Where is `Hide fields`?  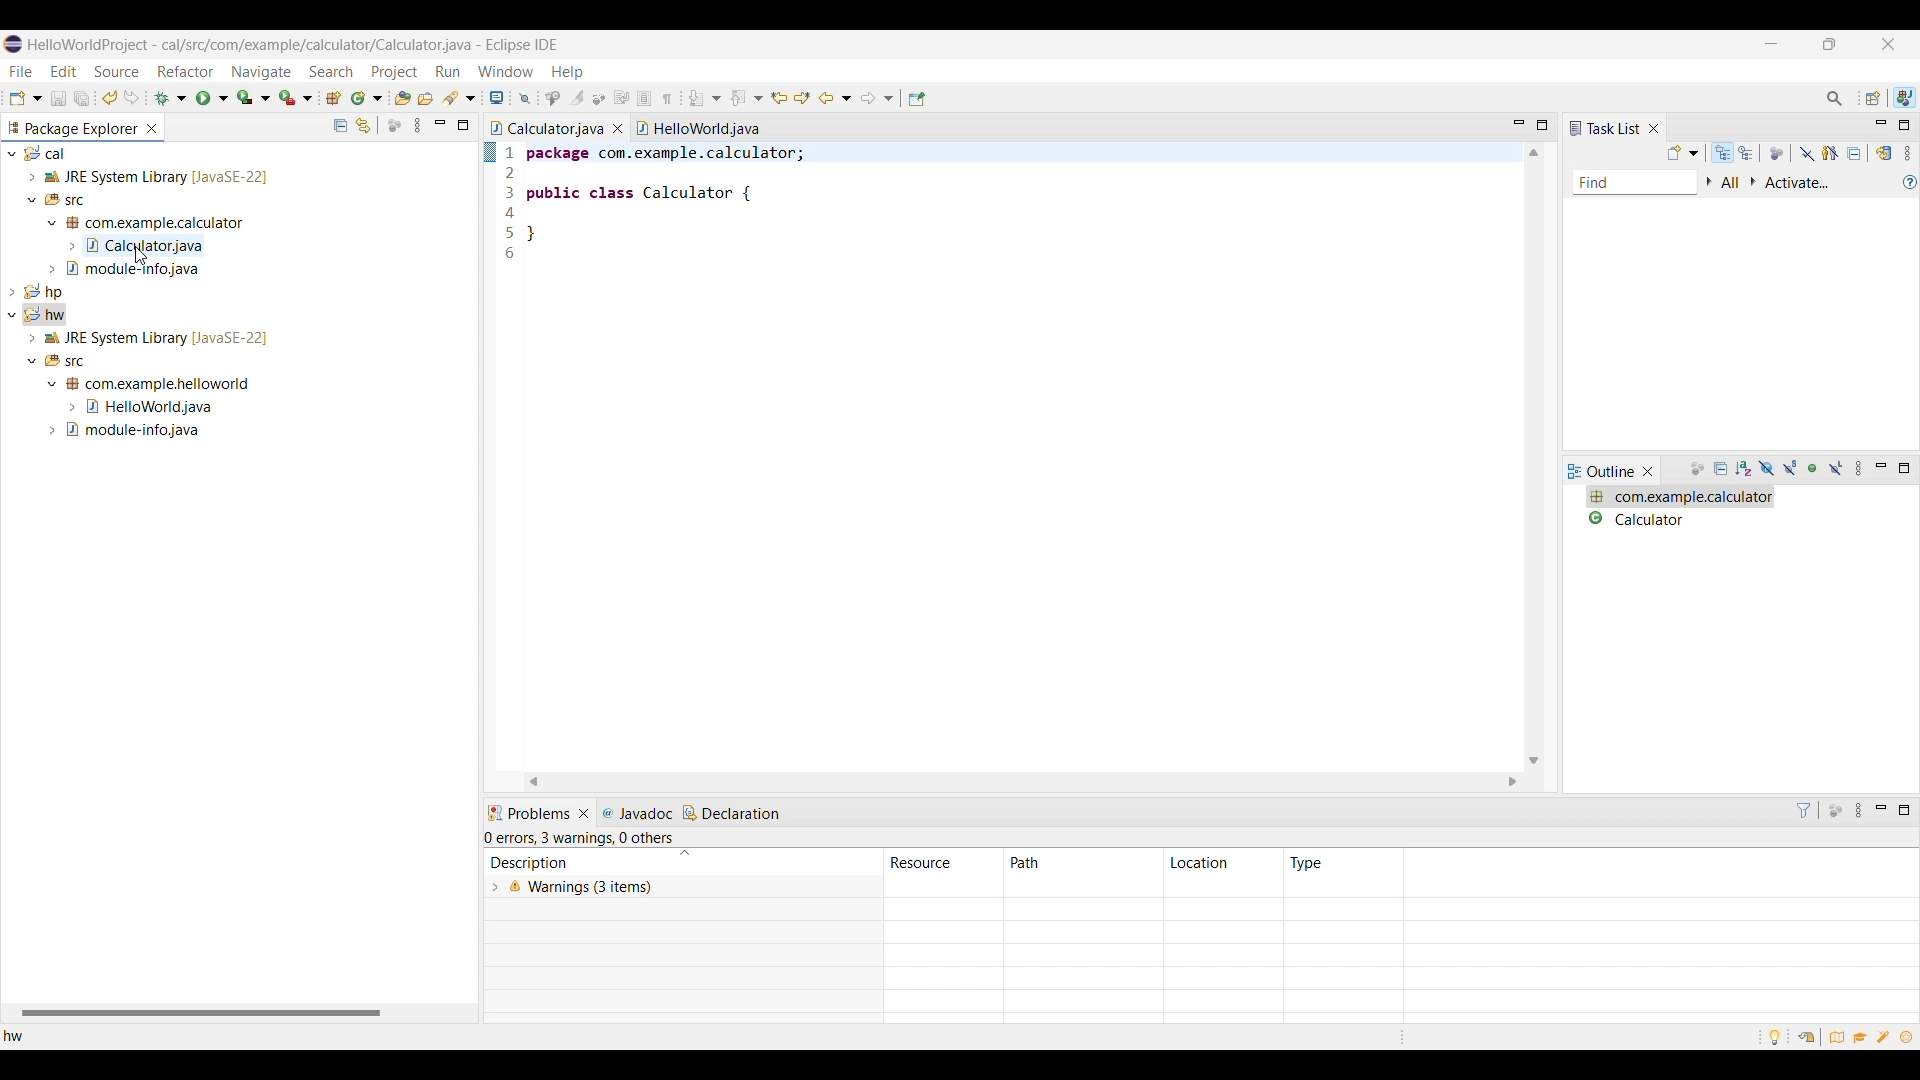 Hide fields is located at coordinates (1765, 469).